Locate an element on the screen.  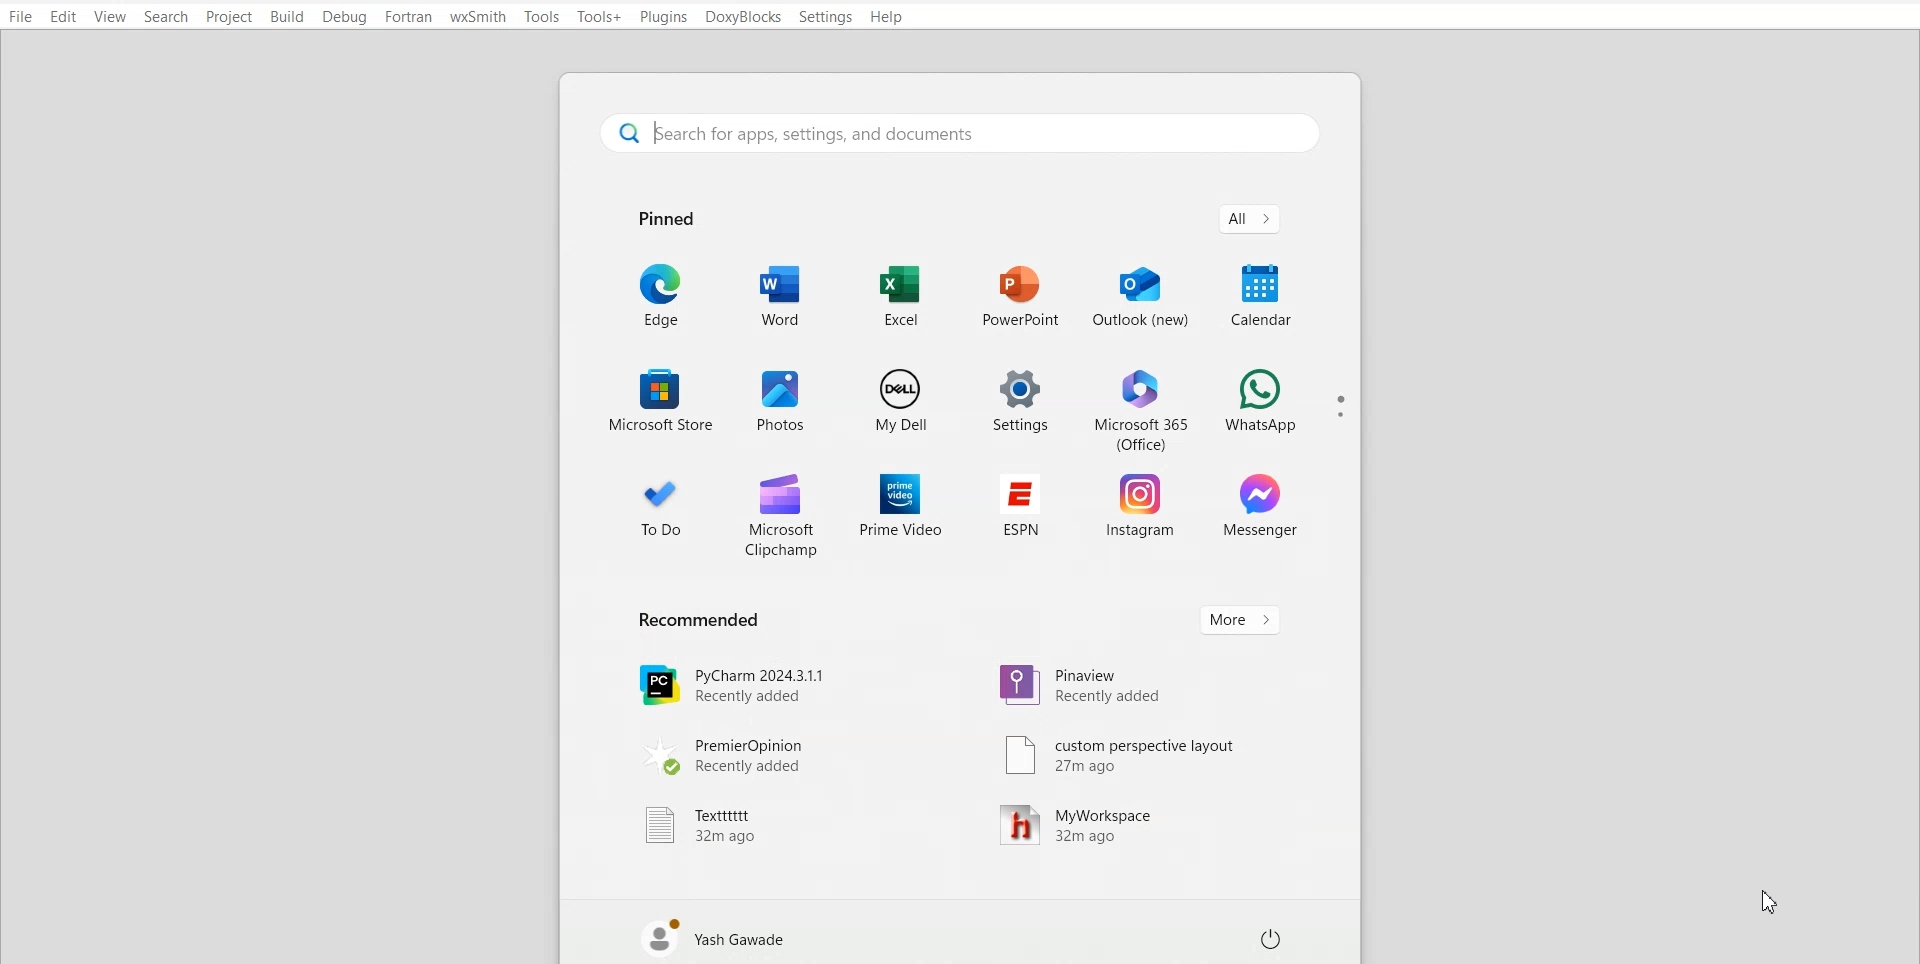
Pinaview is located at coordinates (1082, 685).